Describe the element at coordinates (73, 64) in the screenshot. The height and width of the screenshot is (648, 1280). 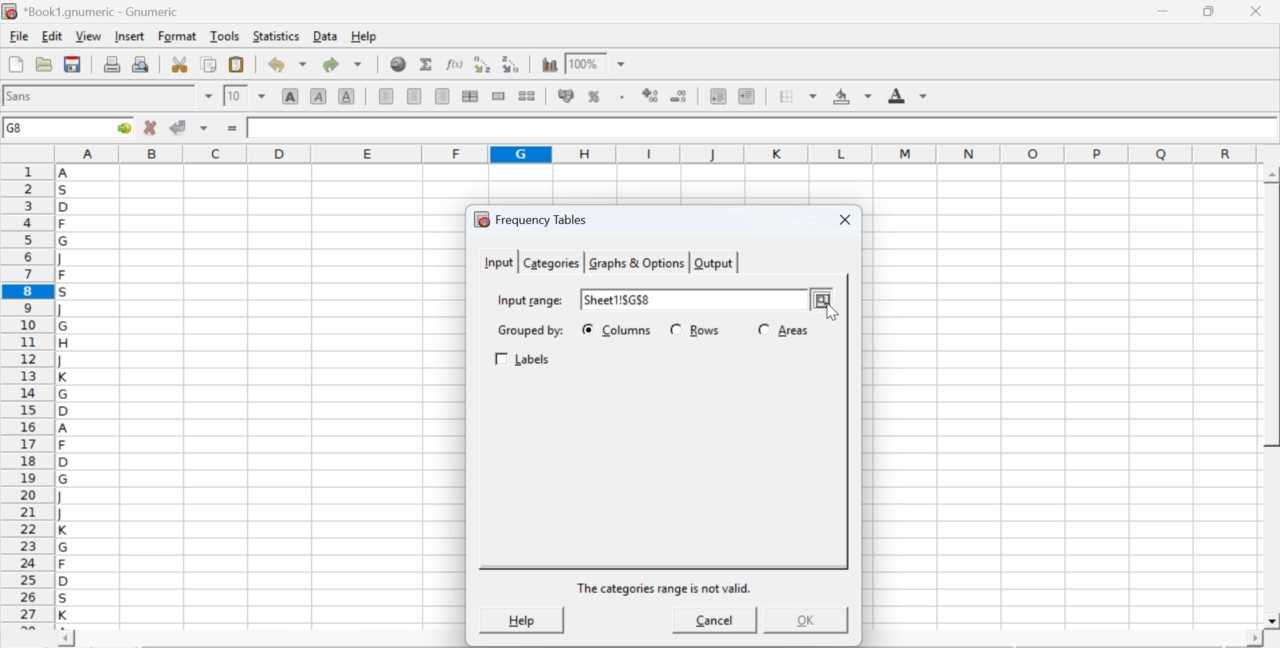
I see `save current workbook` at that location.